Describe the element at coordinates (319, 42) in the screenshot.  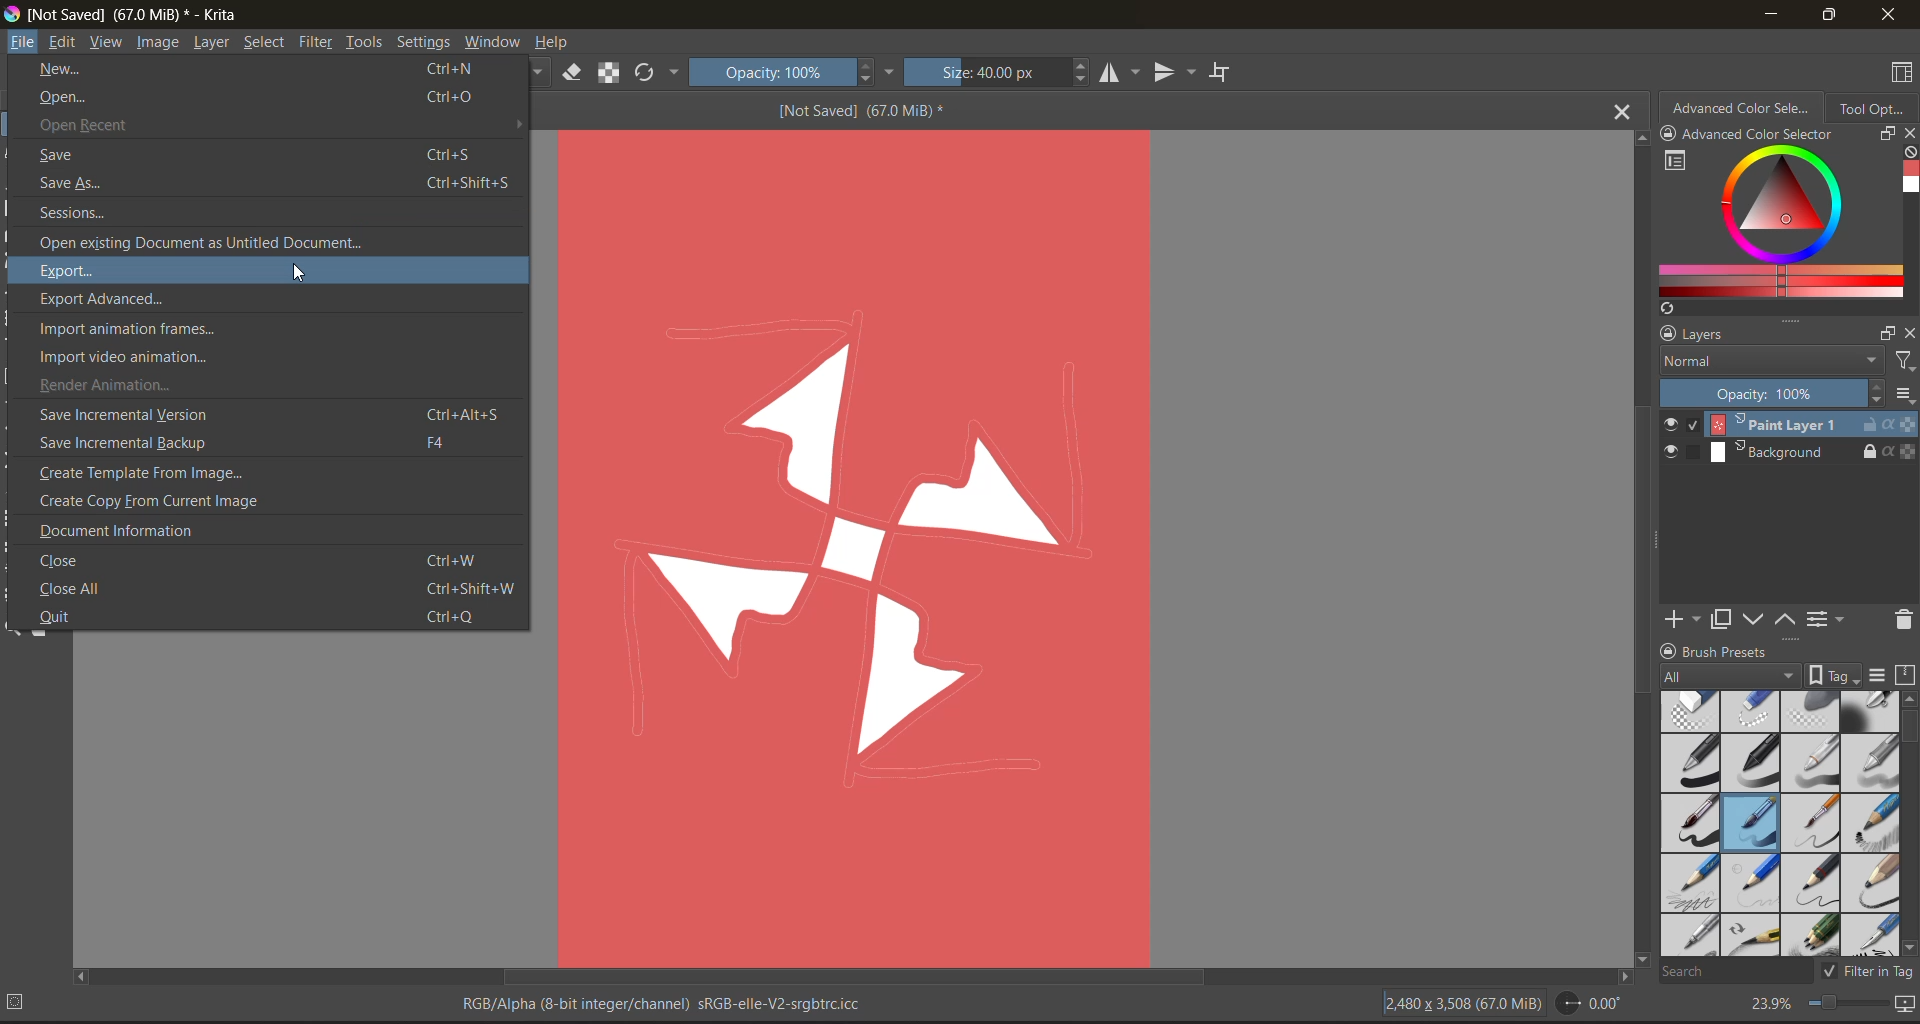
I see `filter` at that location.